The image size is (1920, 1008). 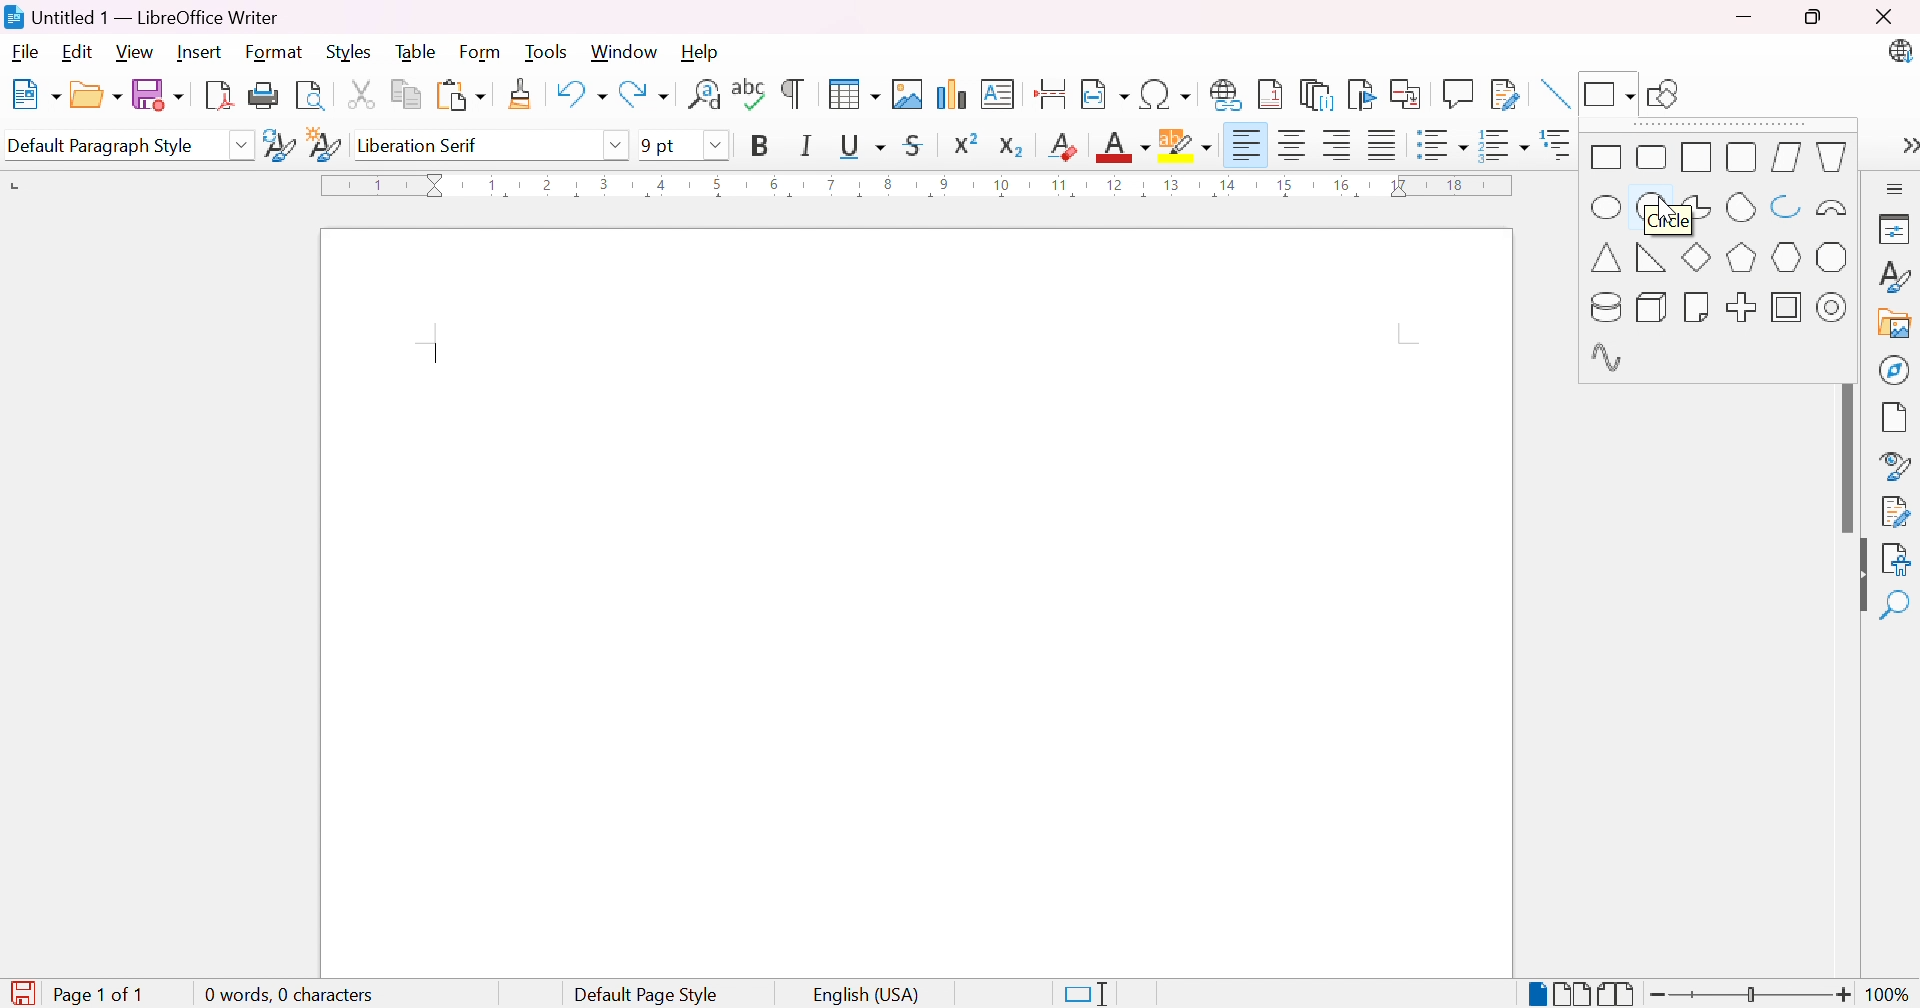 I want to click on Gallery, so click(x=1895, y=325).